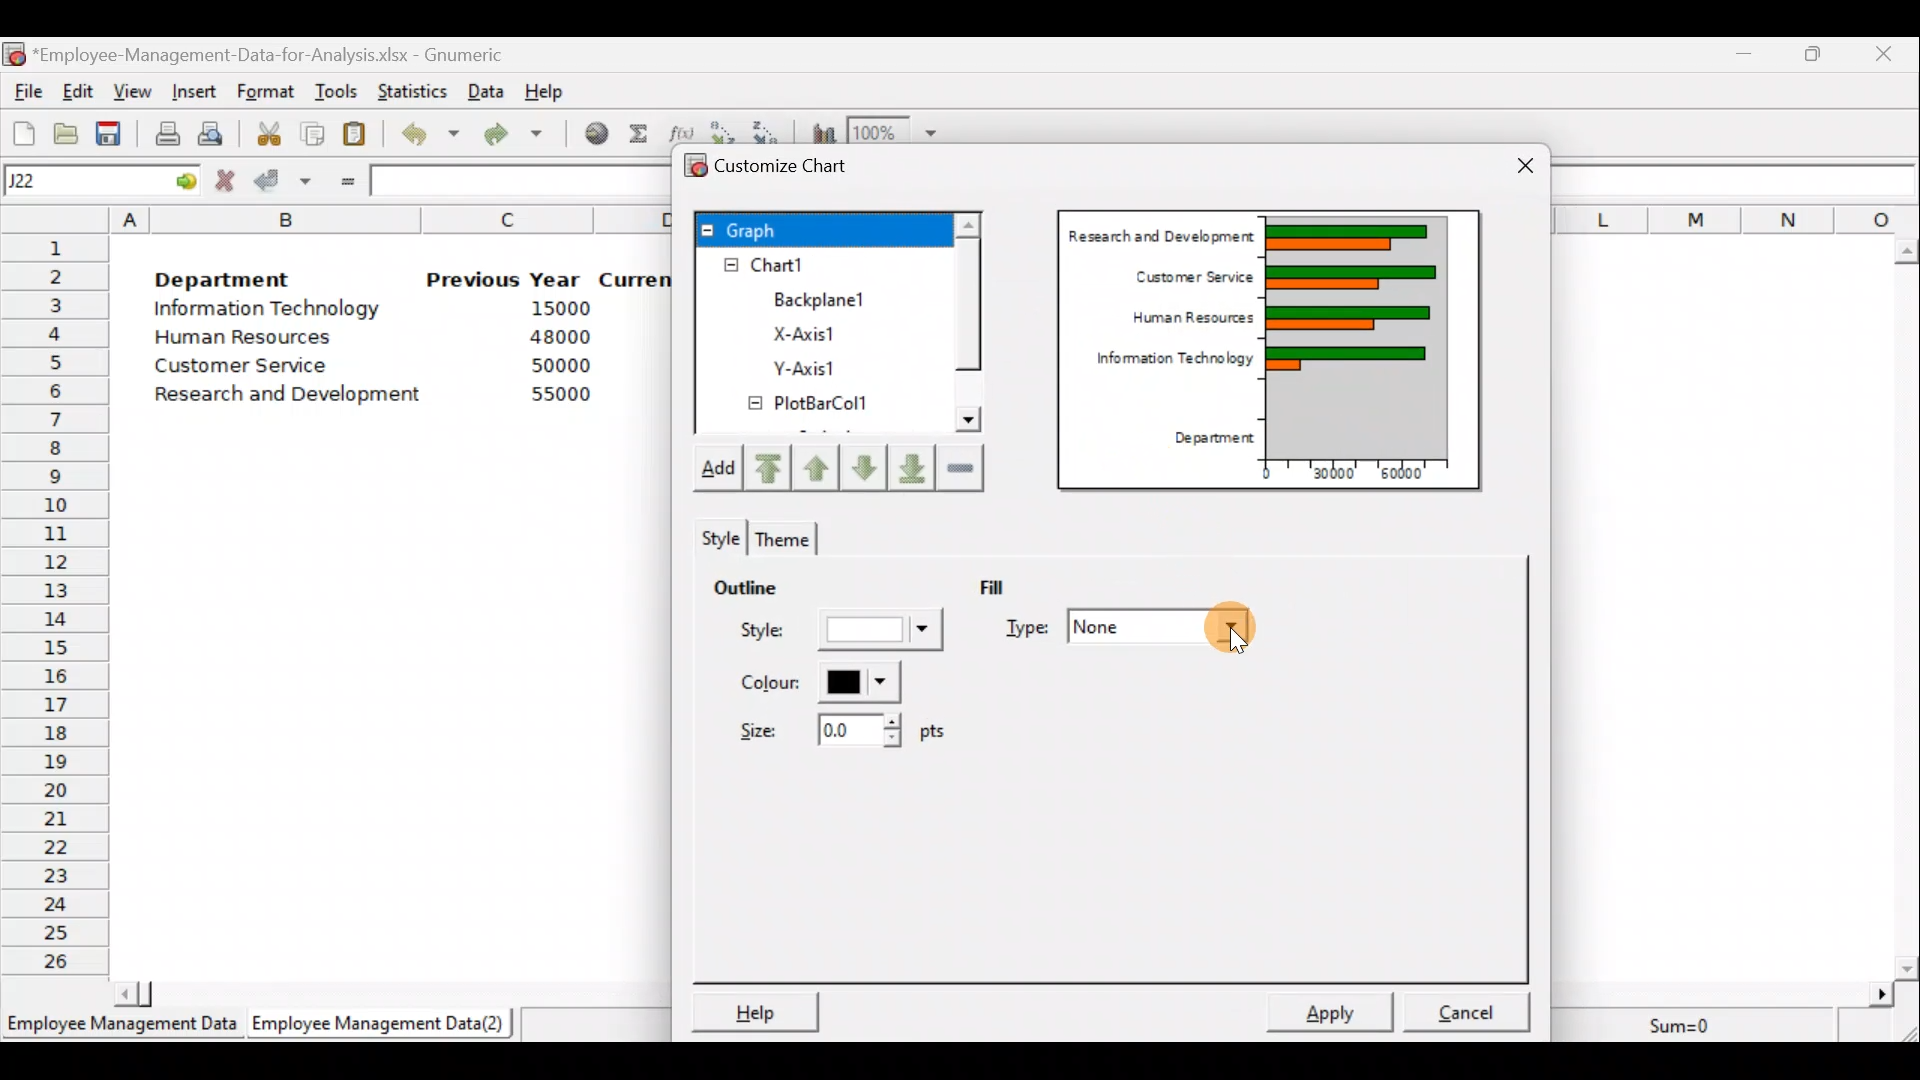 This screenshot has height=1080, width=1920. Describe the element at coordinates (554, 312) in the screenshot. I see `15000` at that location.